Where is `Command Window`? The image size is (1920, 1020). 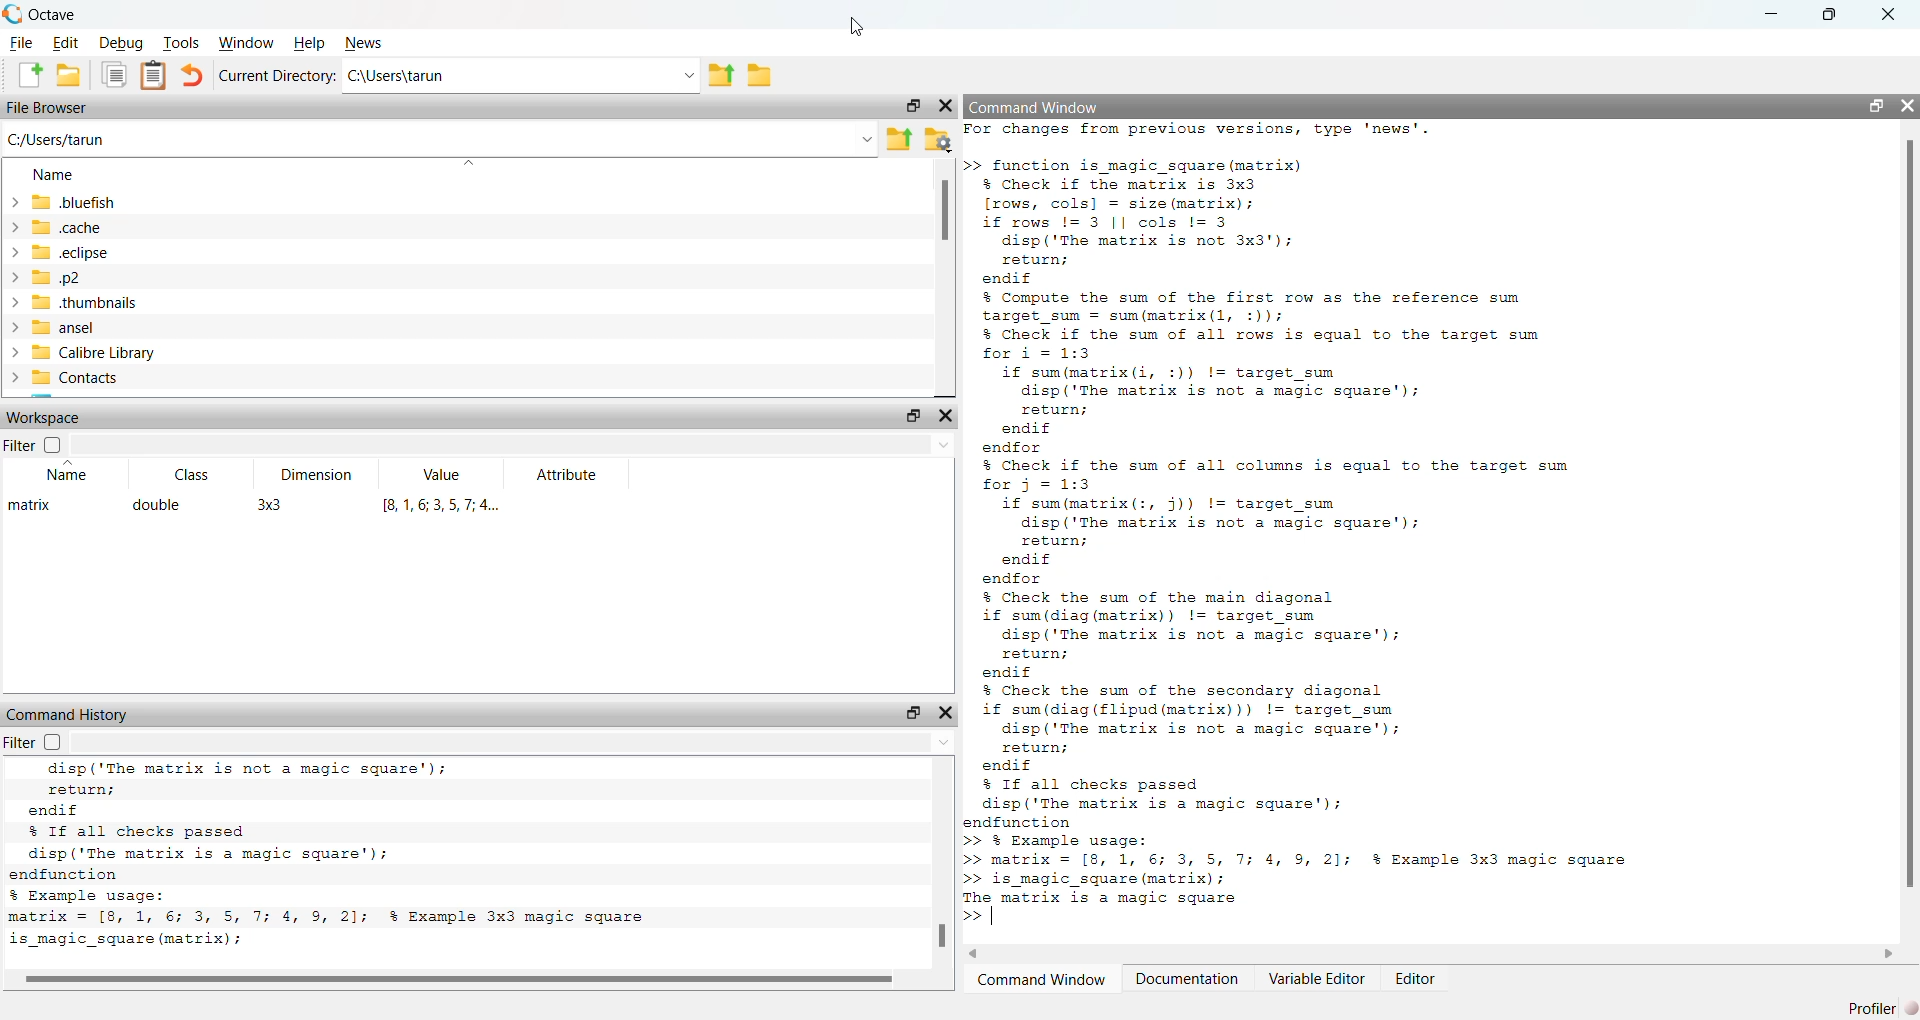
Command Window is located at coordinates (1036, 107).